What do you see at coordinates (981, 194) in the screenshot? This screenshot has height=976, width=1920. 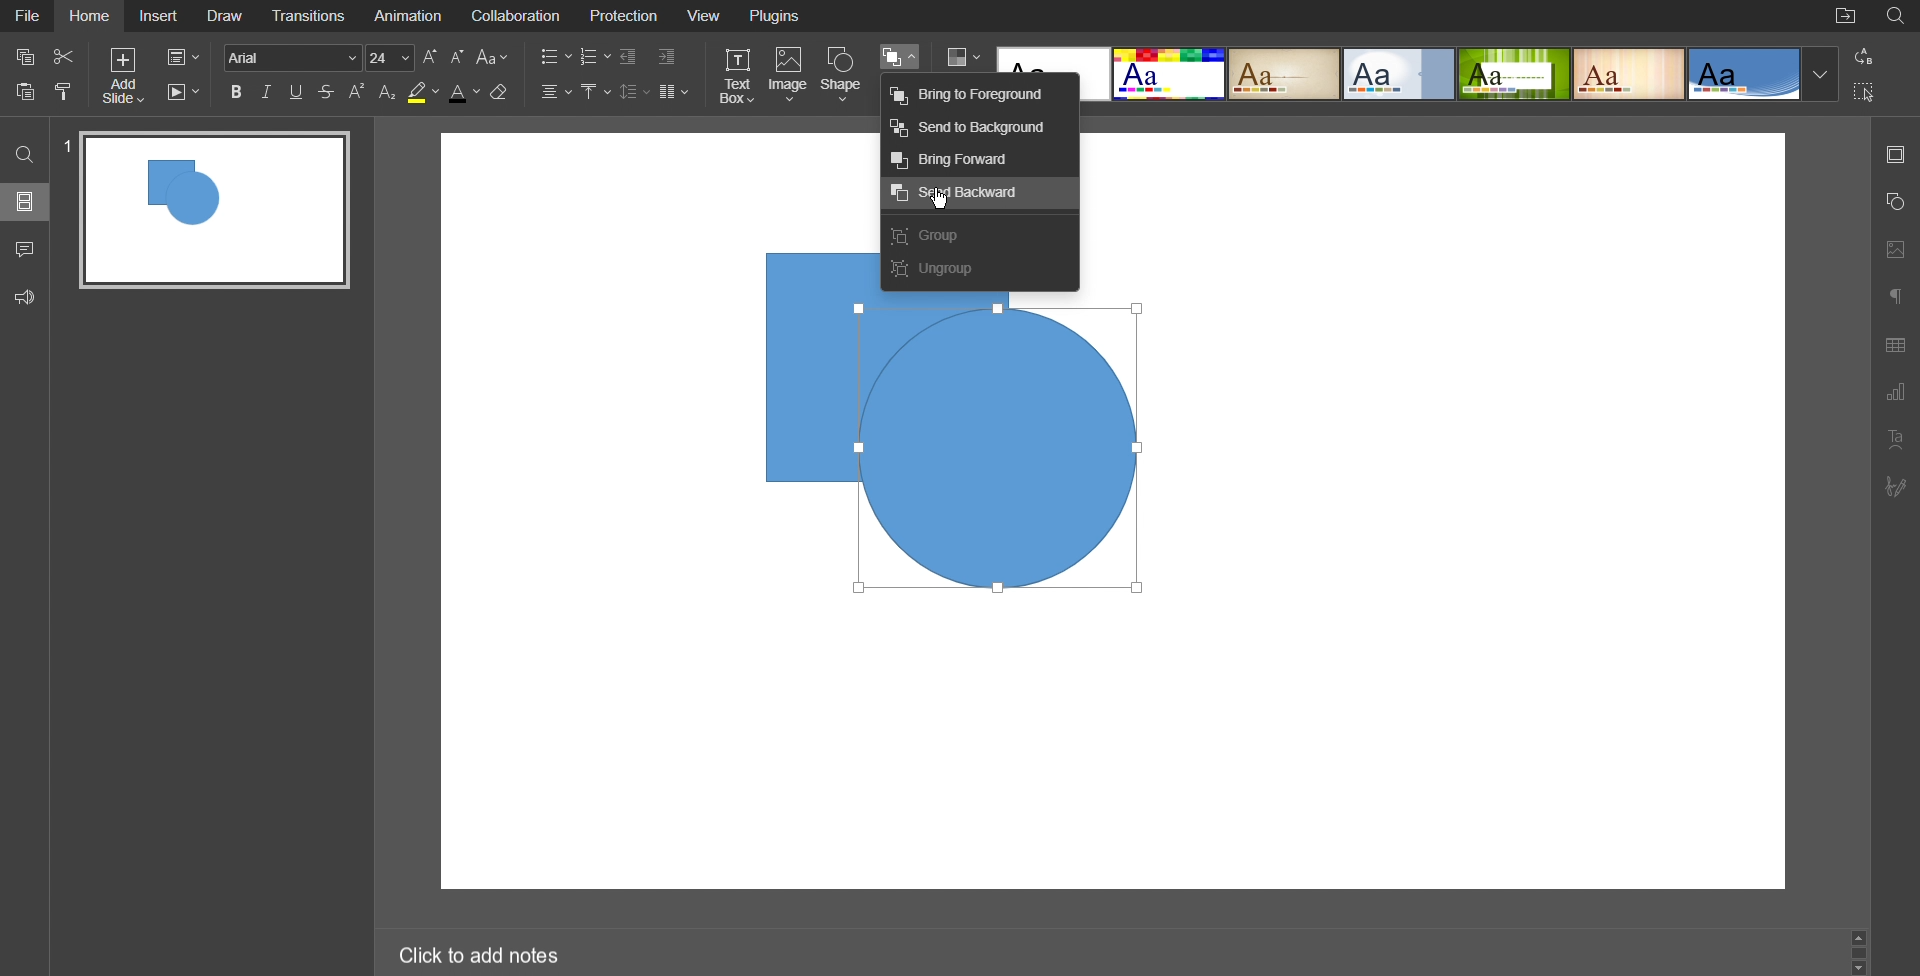 I see `Send backward` at bounding box center [981, 194].